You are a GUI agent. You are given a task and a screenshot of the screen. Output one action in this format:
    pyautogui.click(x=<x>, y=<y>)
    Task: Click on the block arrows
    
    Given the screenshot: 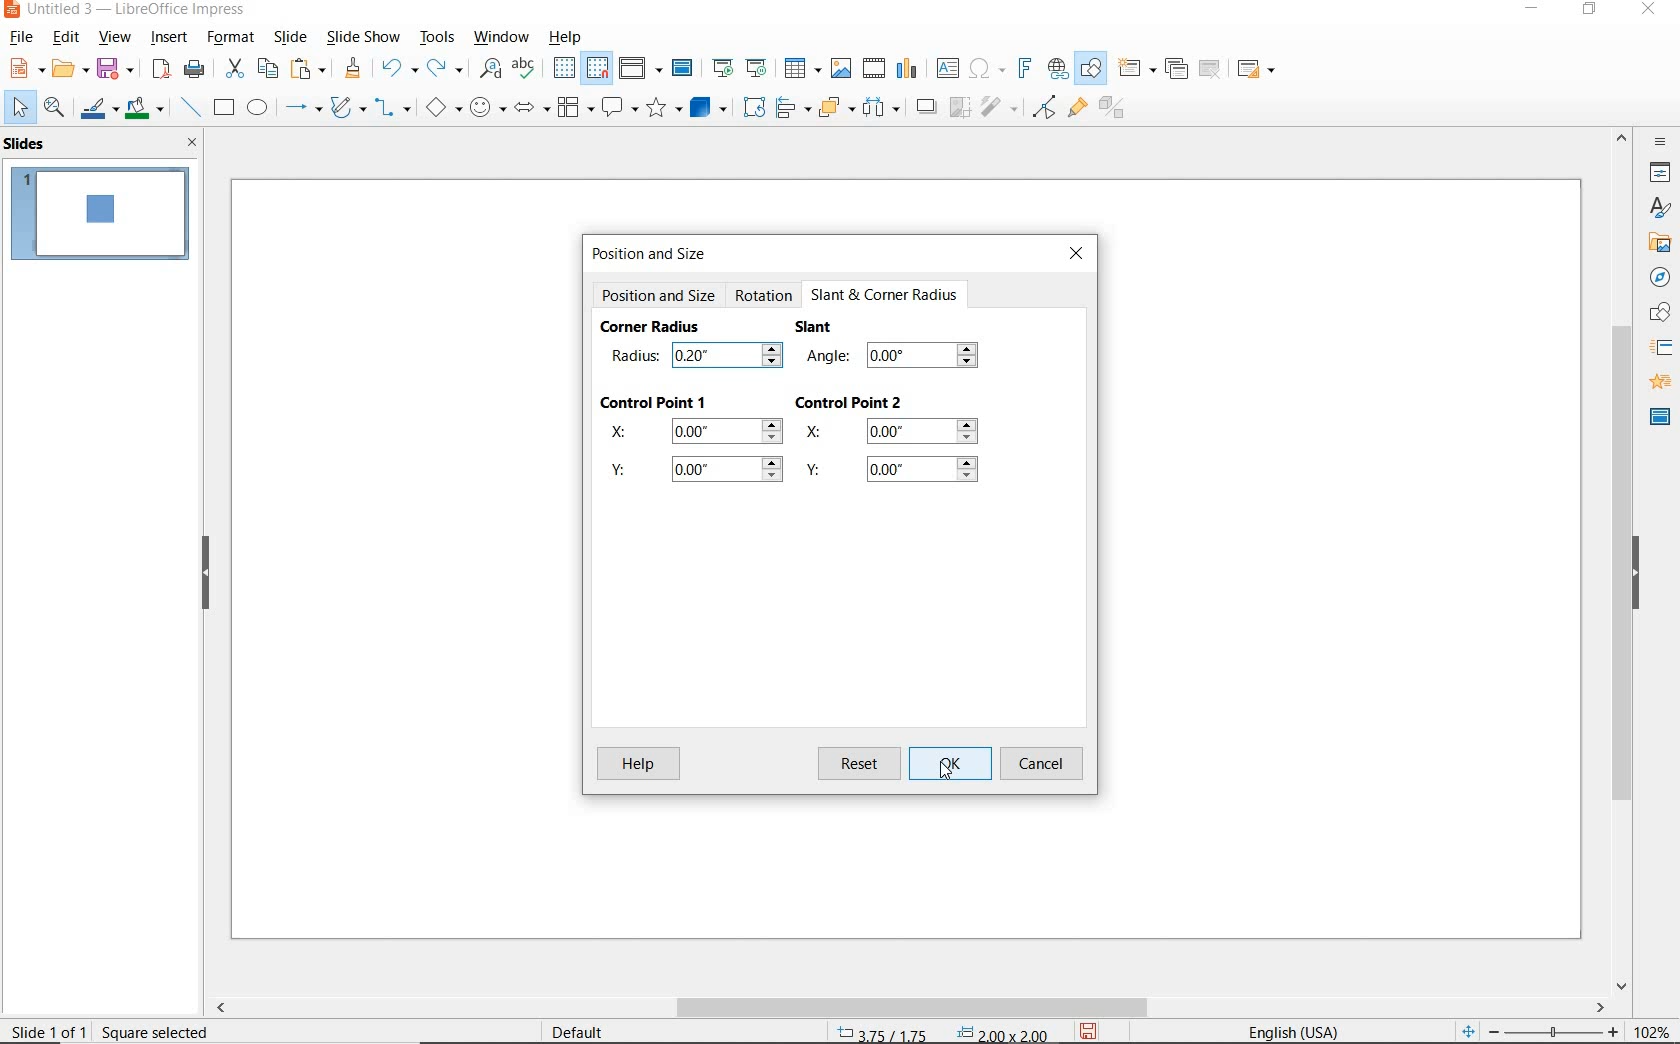 What is the action you would take?
    pyautogui.click(x=532, y=110)
    